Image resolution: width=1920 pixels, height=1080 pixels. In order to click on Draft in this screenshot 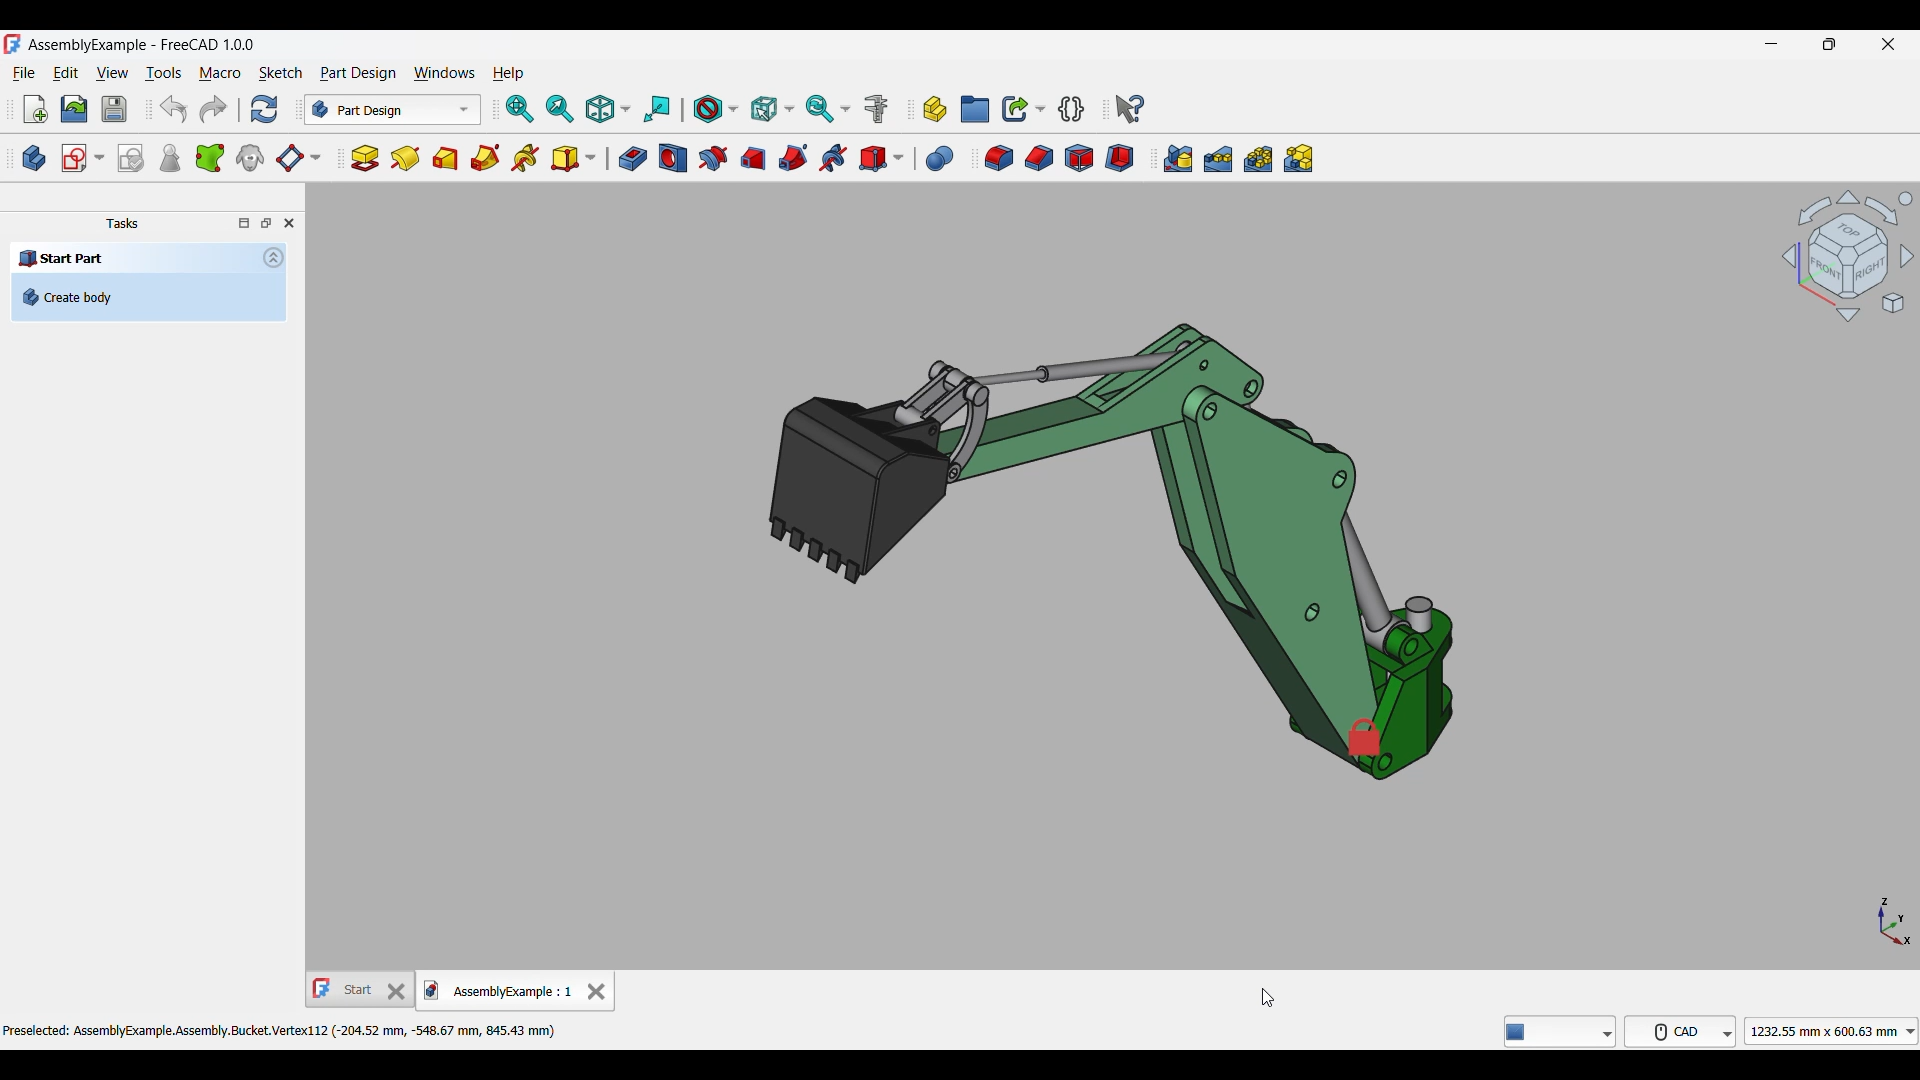, I will do `click(1079, 158)`.